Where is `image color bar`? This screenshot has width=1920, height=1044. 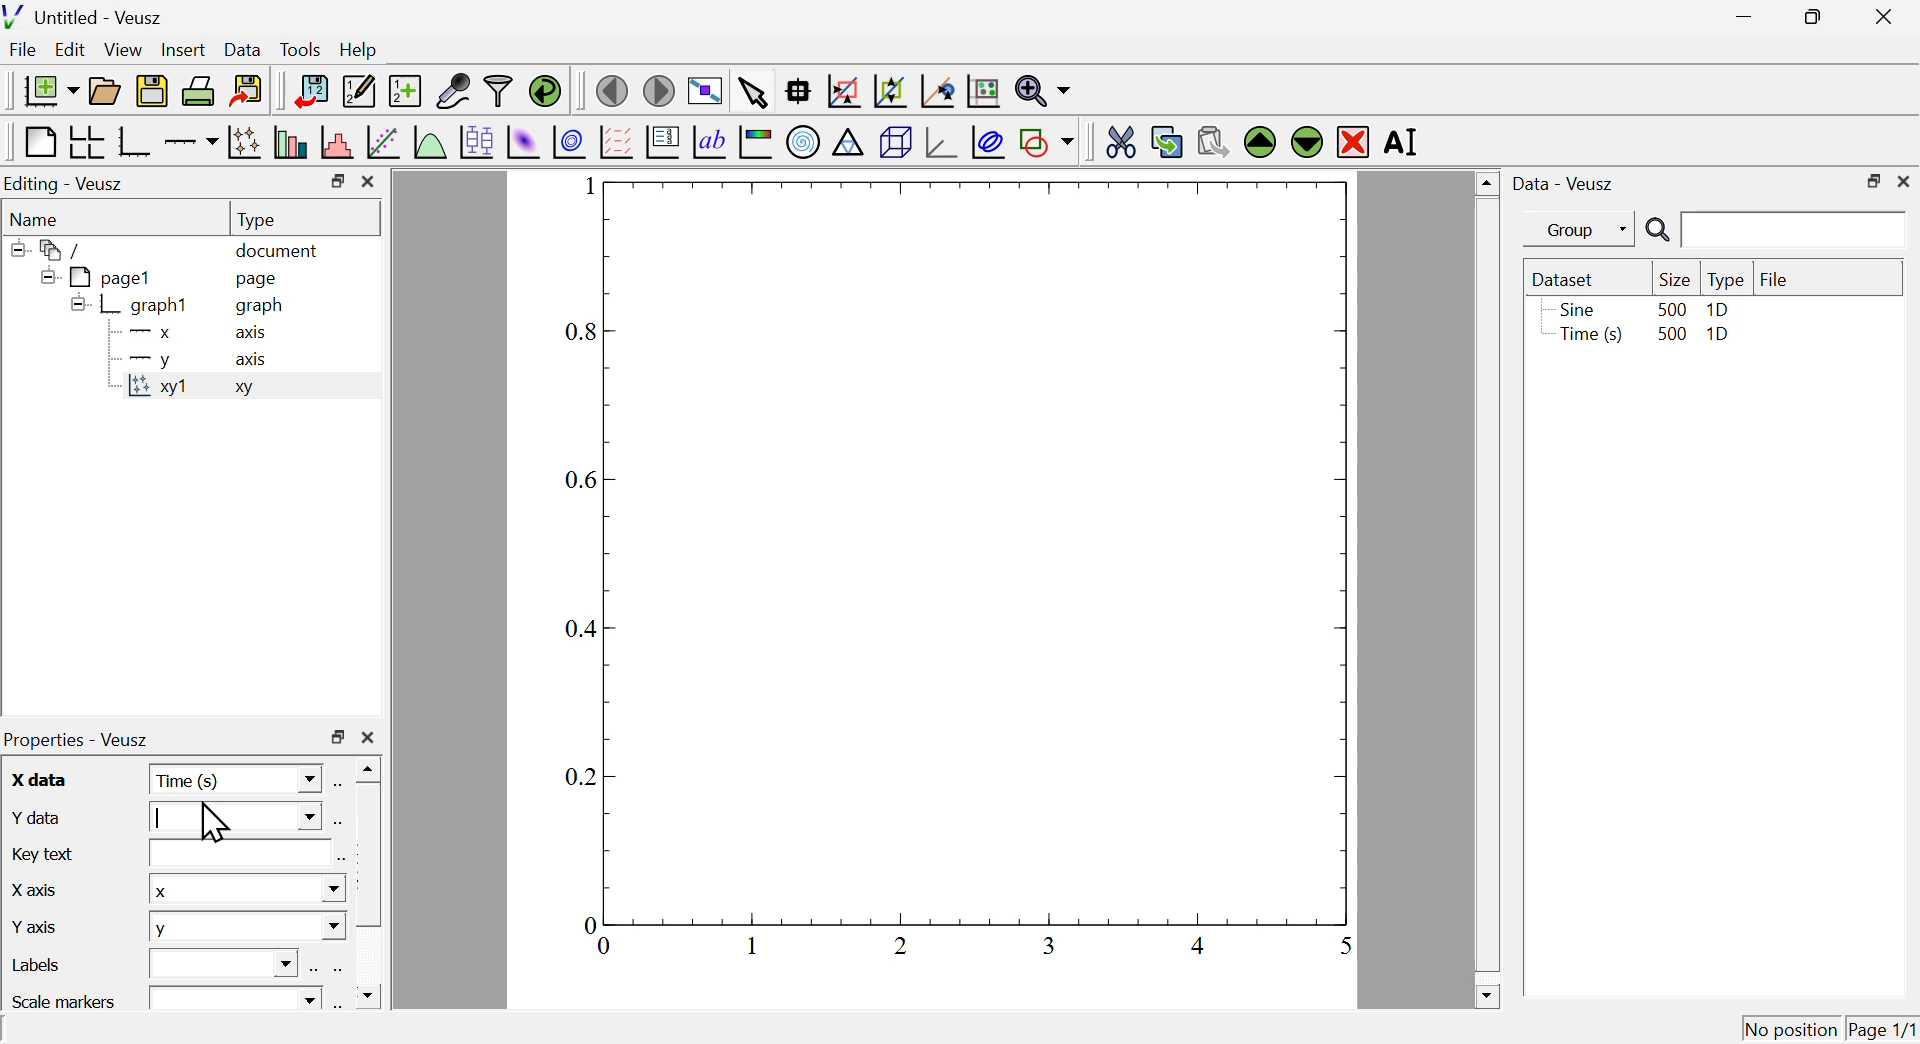 image color bar is located at coordinates (757, 144).